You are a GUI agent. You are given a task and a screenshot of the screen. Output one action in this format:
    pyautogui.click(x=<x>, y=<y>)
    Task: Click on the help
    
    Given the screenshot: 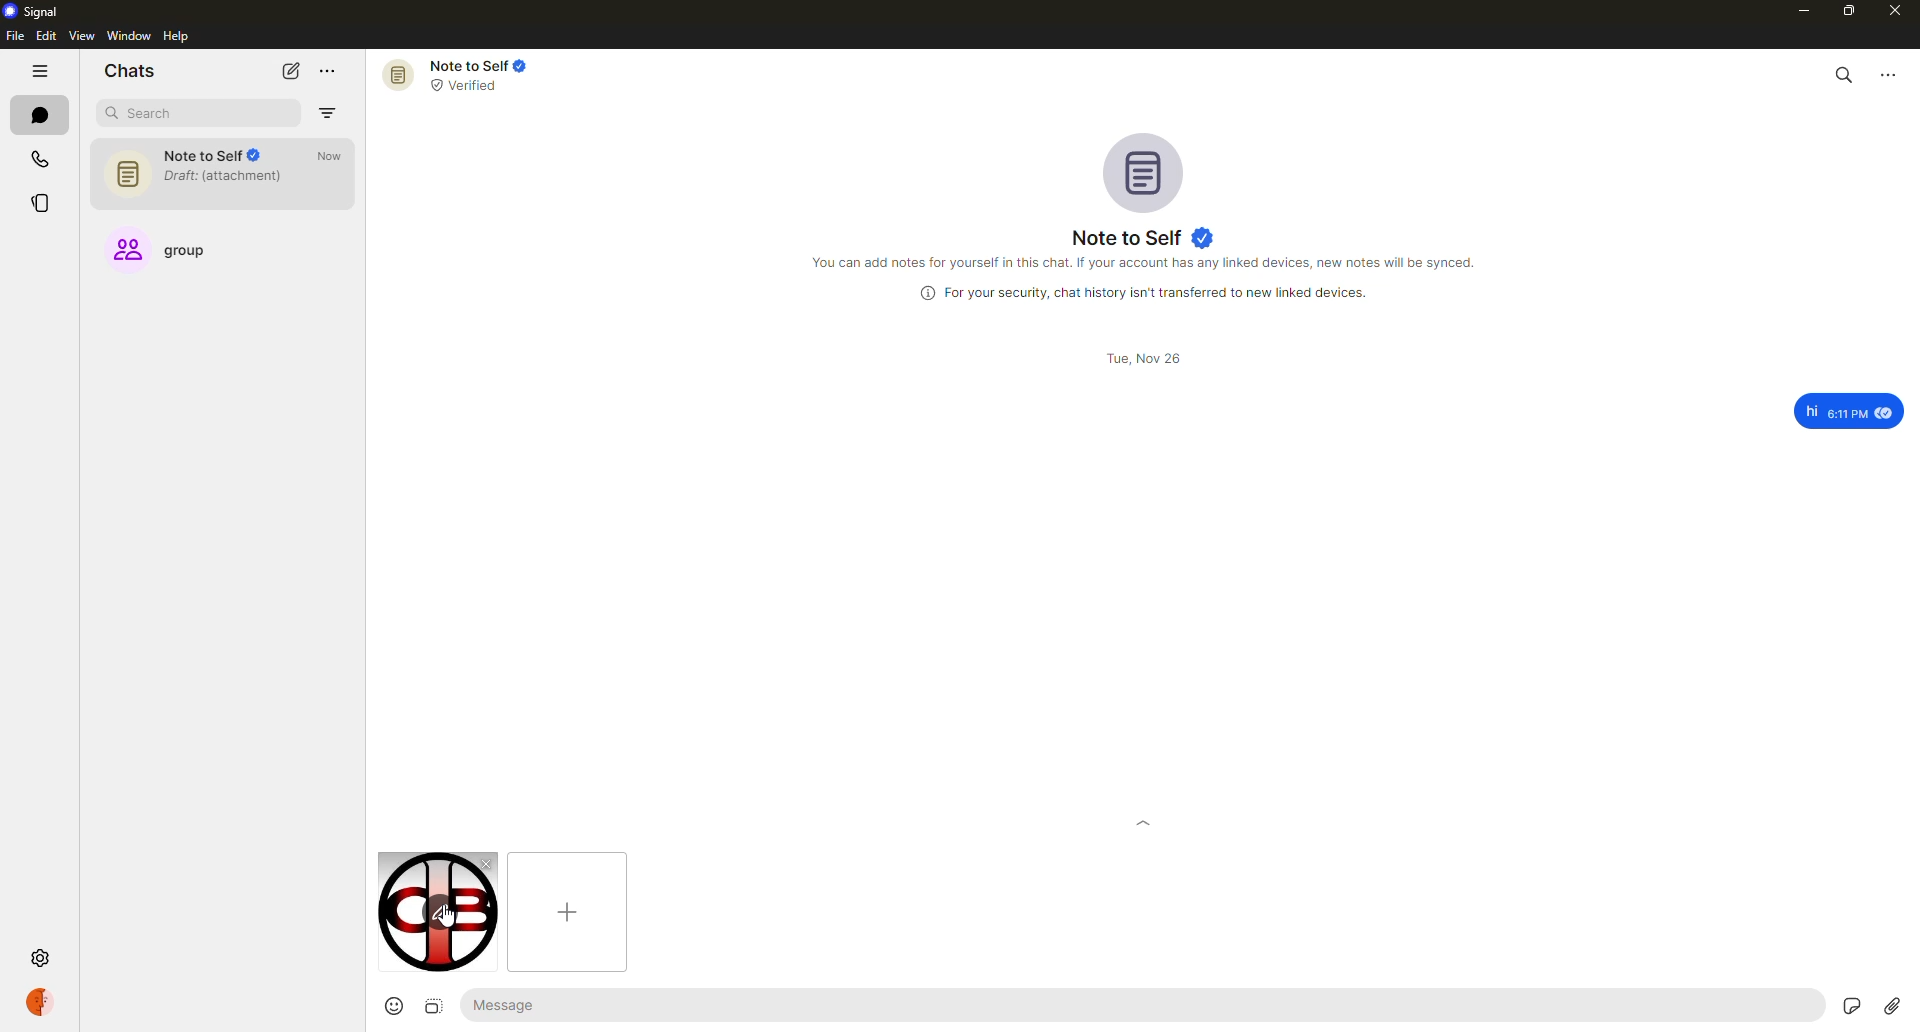 What is the action you would take?
    pyautogui.click(x=175, y=36)
    